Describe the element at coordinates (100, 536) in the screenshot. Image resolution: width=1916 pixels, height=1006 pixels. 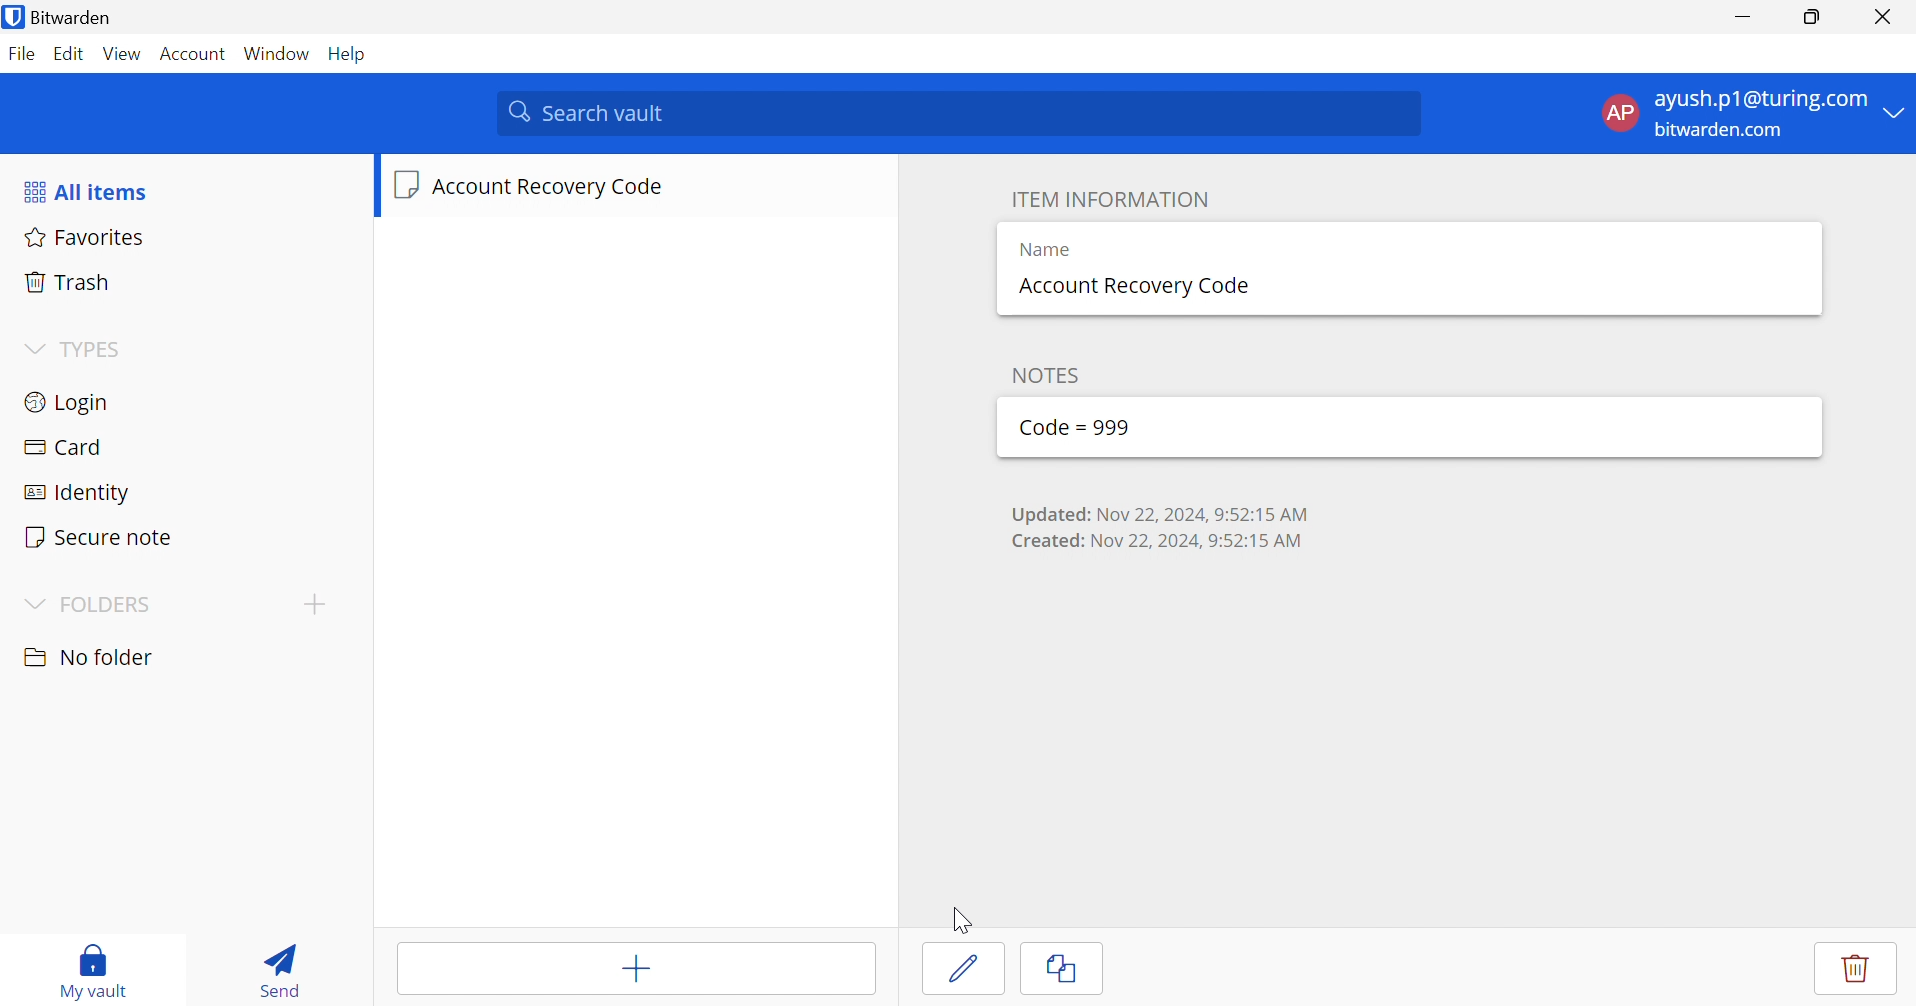
I see `Secure note` at that location.